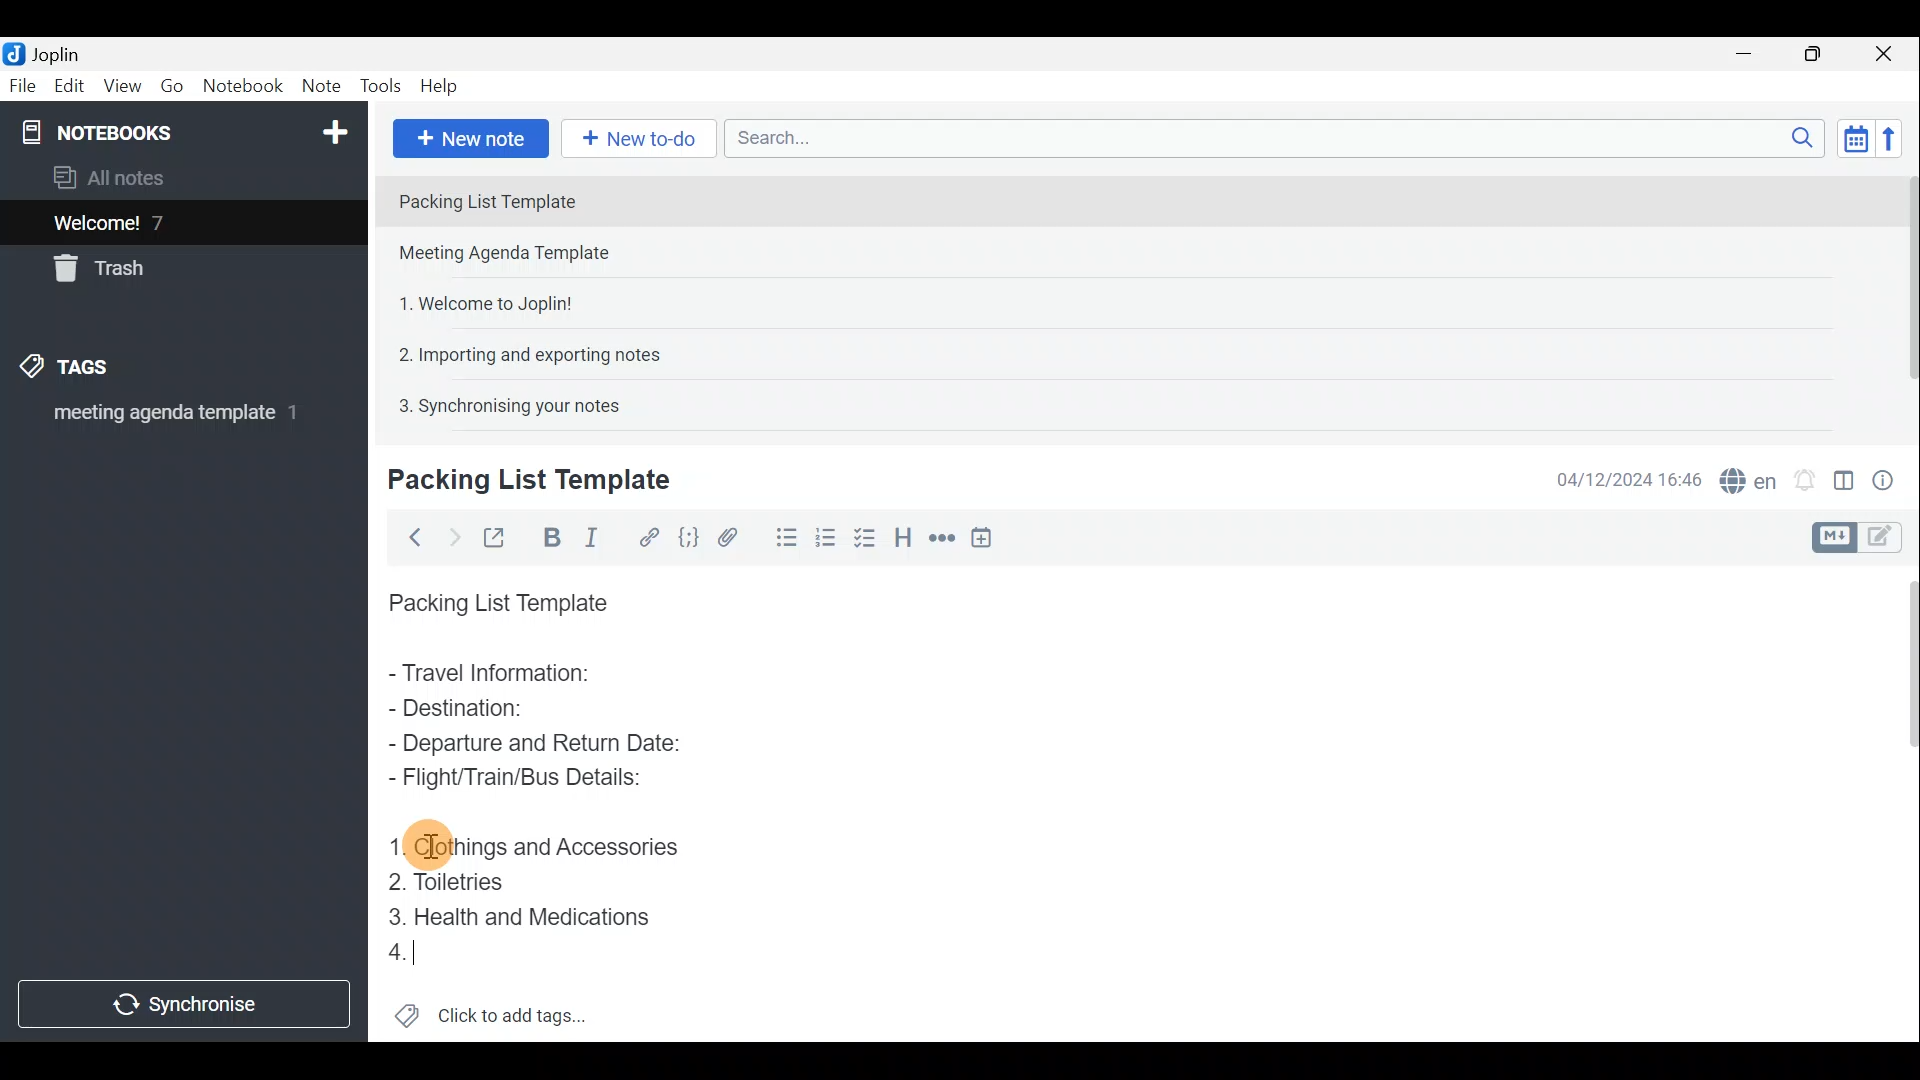 This screenshot has height=1080, width=1920. I want to click on Go, so click(173, 86).